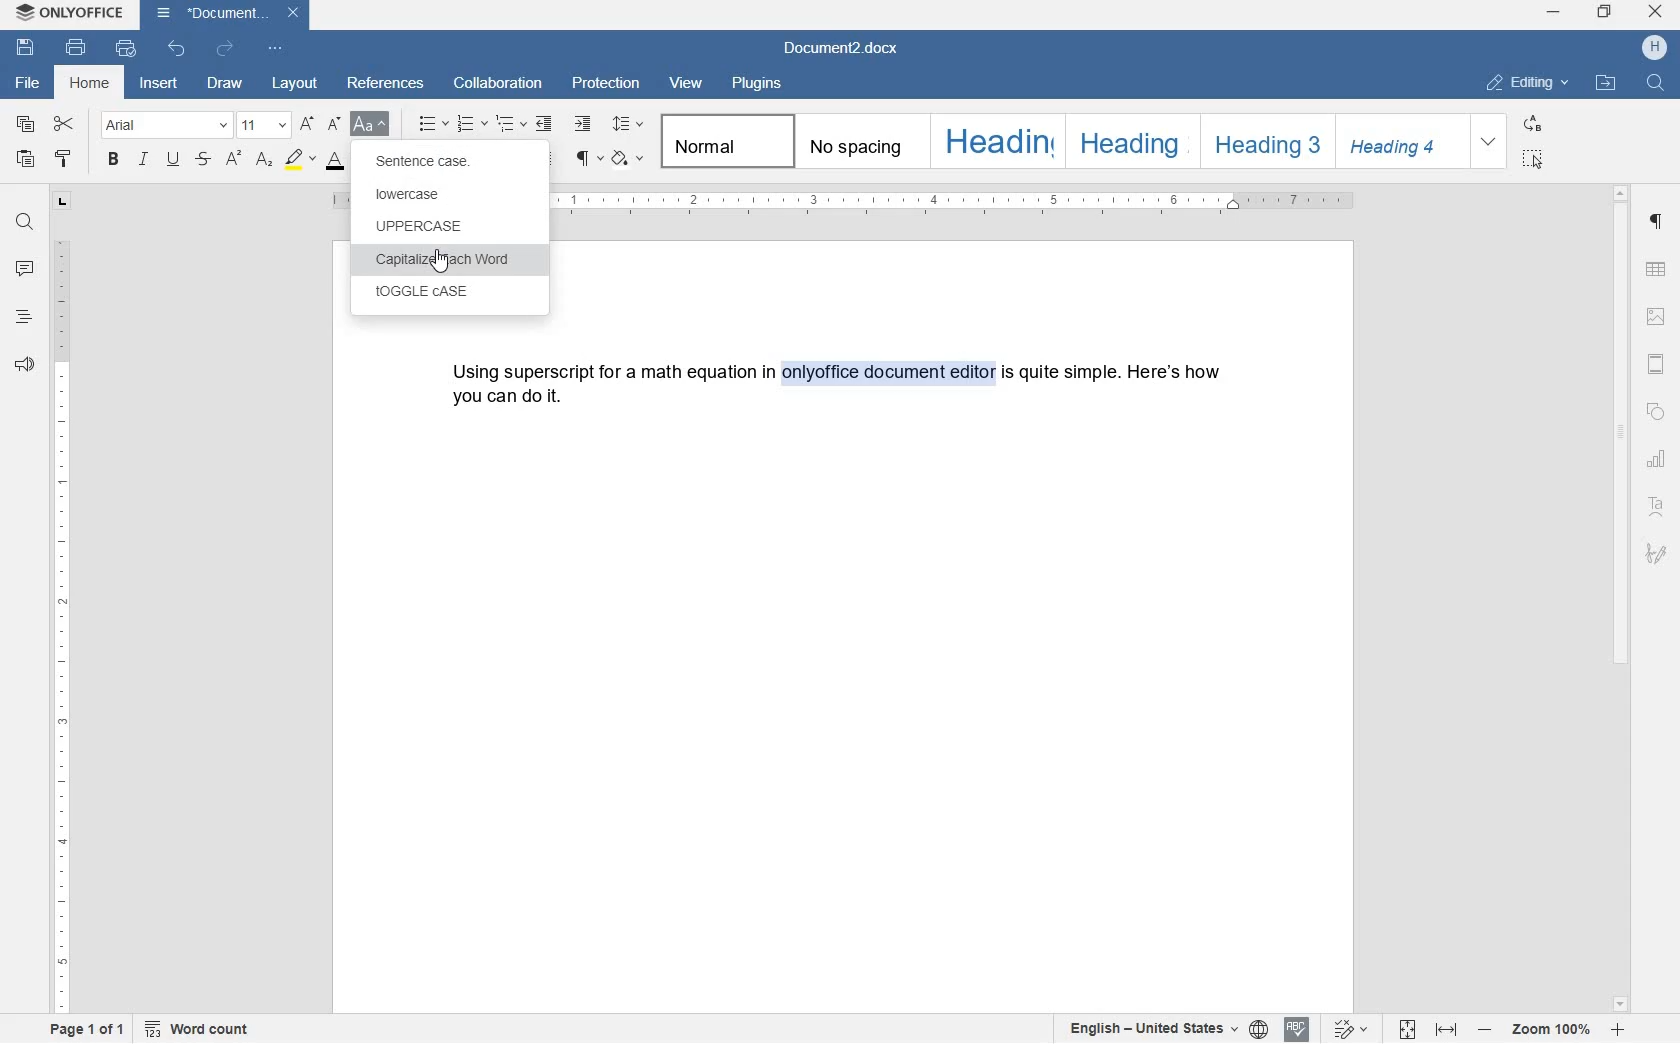 The width and height of the screenshot is (1680, 1044). Describe the element at coordinates (166, 125) in the screenshot. I see `font name` at that location.